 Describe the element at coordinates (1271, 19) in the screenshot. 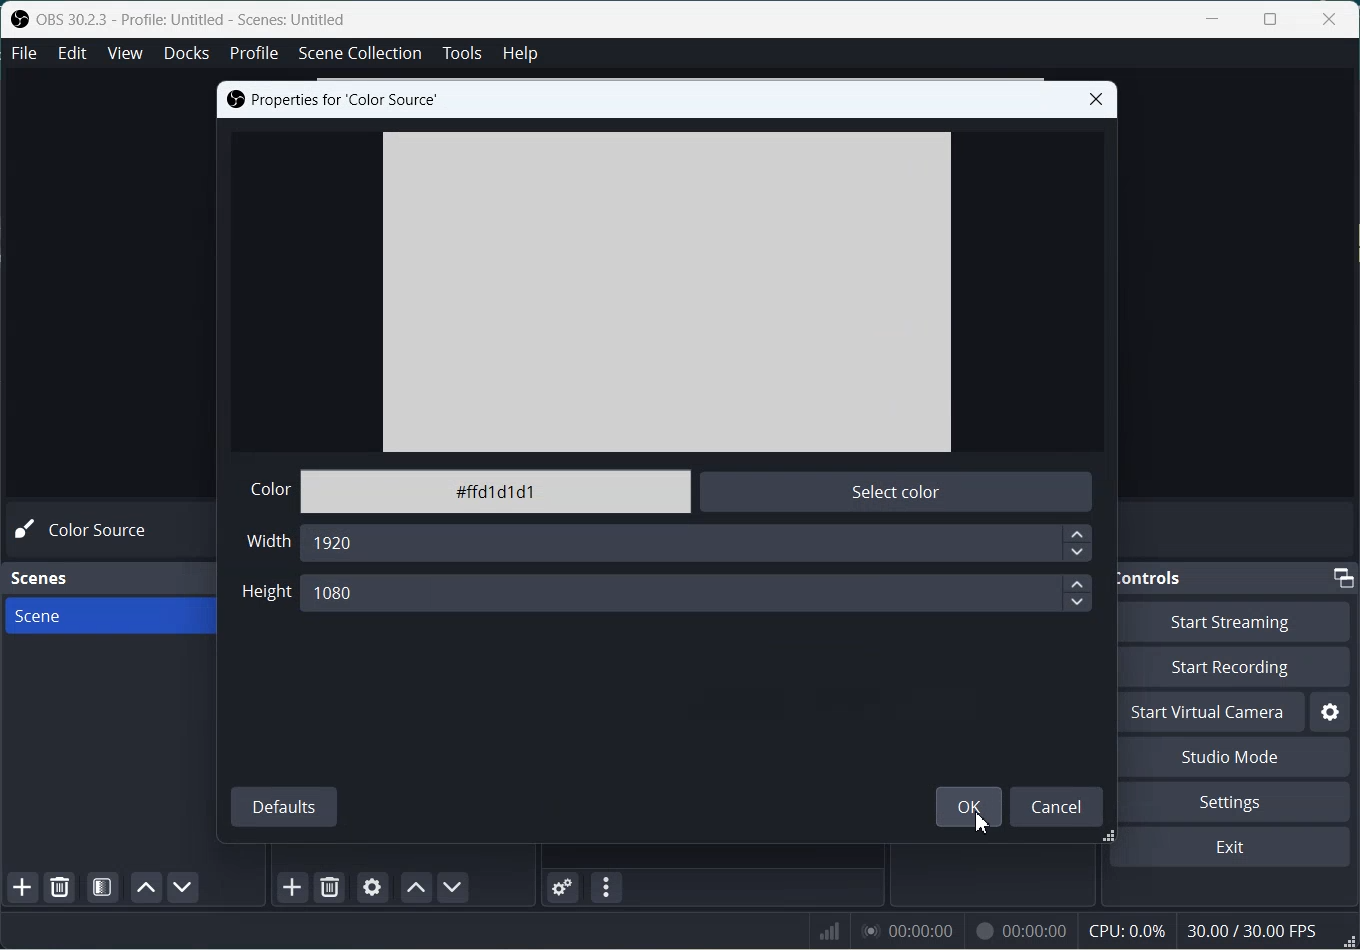

I see `Maximize` at that location.